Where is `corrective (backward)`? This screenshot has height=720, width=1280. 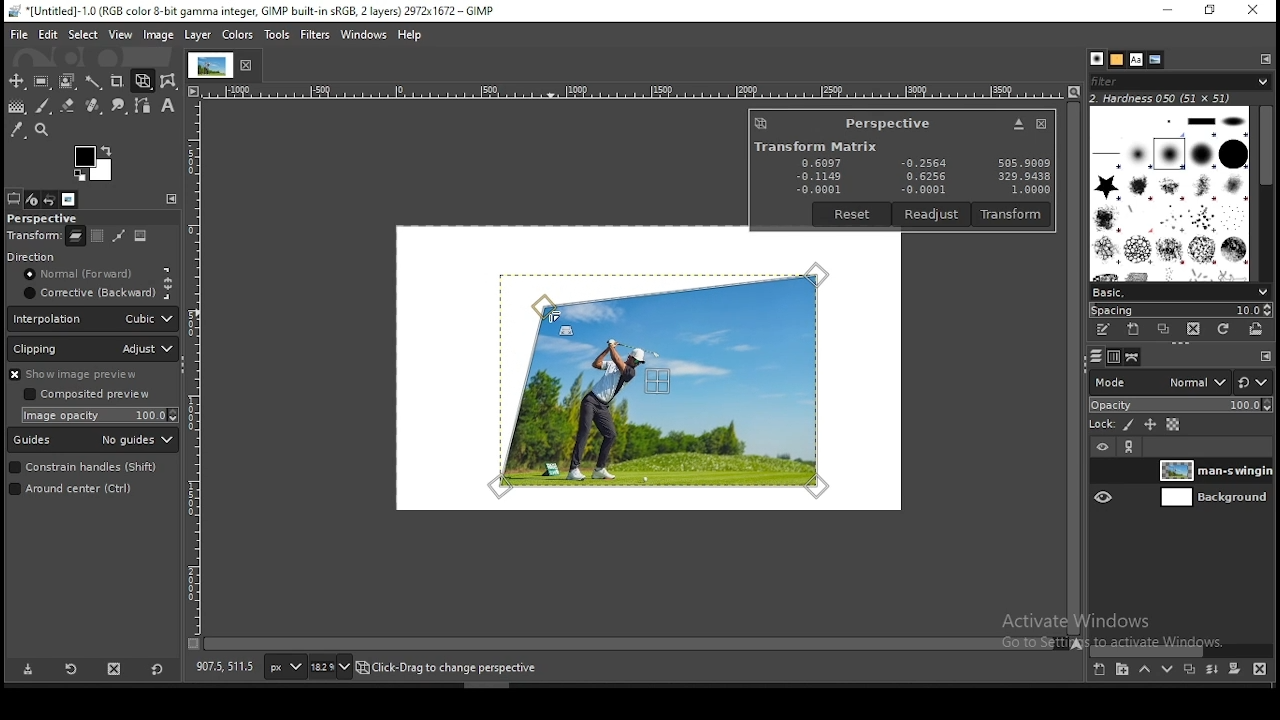
corrective (backward) is located at coordinates (87, 295).